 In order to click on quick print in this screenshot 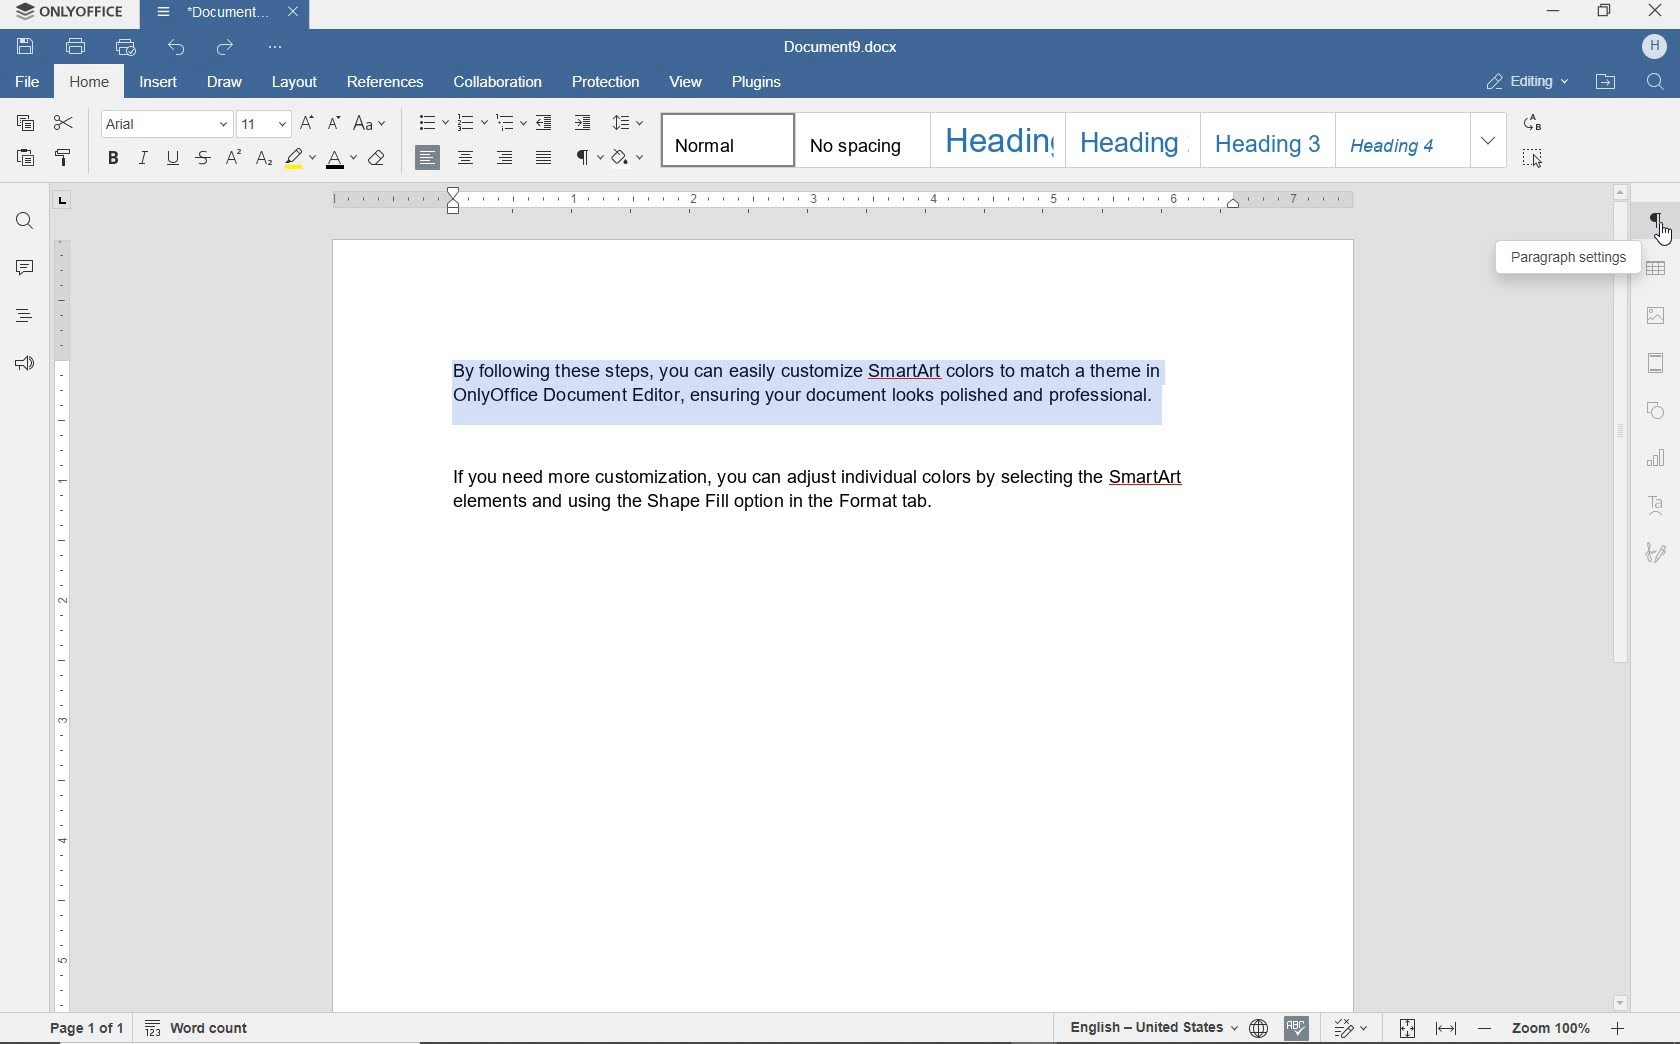, I will do `click(128, 49)`.